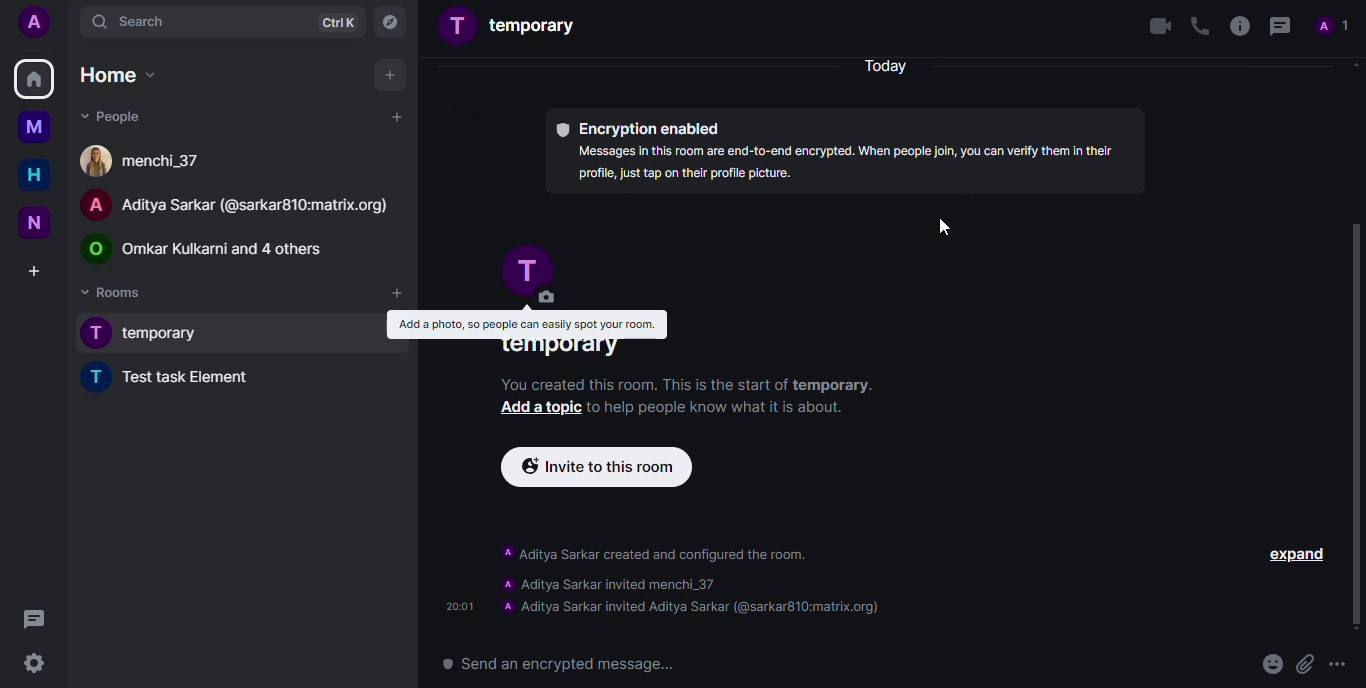  Describe the element at coordinates (827, 150) in the screenshot. I see `® Encryption enabled Messages in this room are end-to-end encrypted. When people Joi, you can verify them n their profile, just tap on their profile picture.` at that location.